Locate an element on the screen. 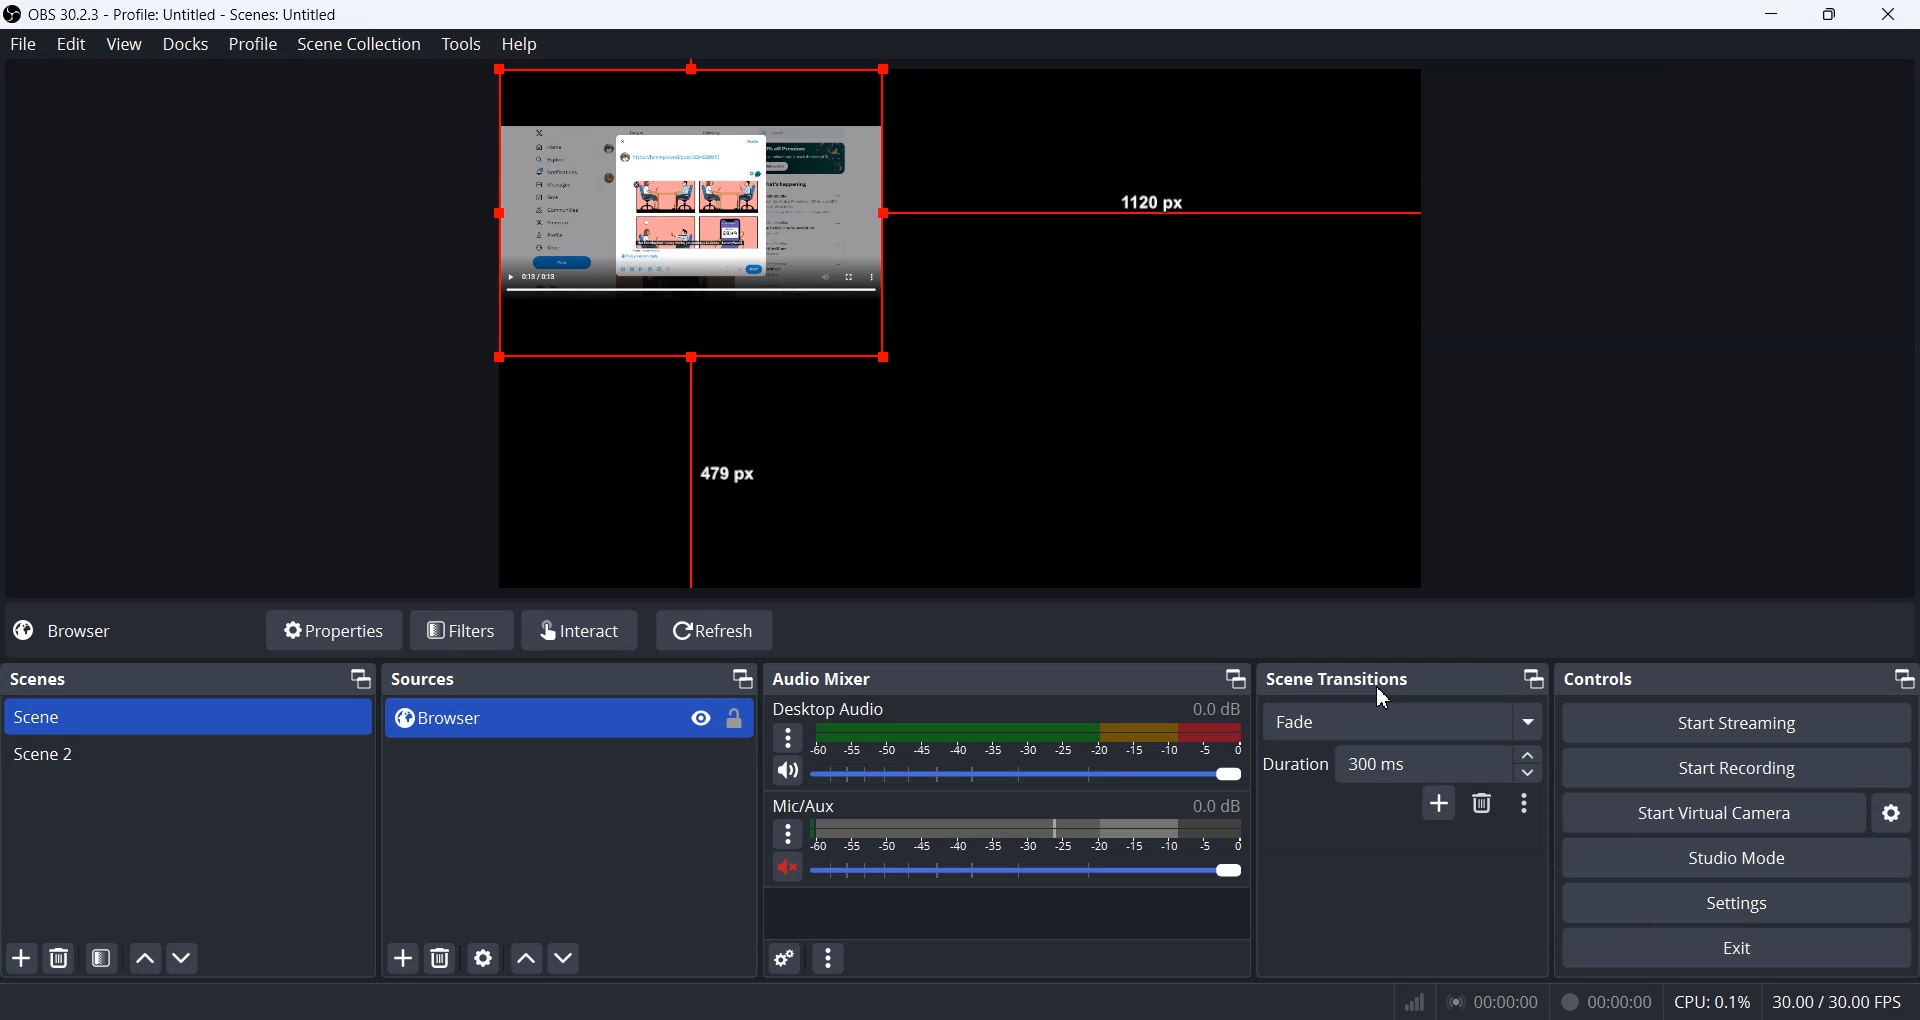 The image size is (1920, 1020). View is located at coordinates (692, 717).